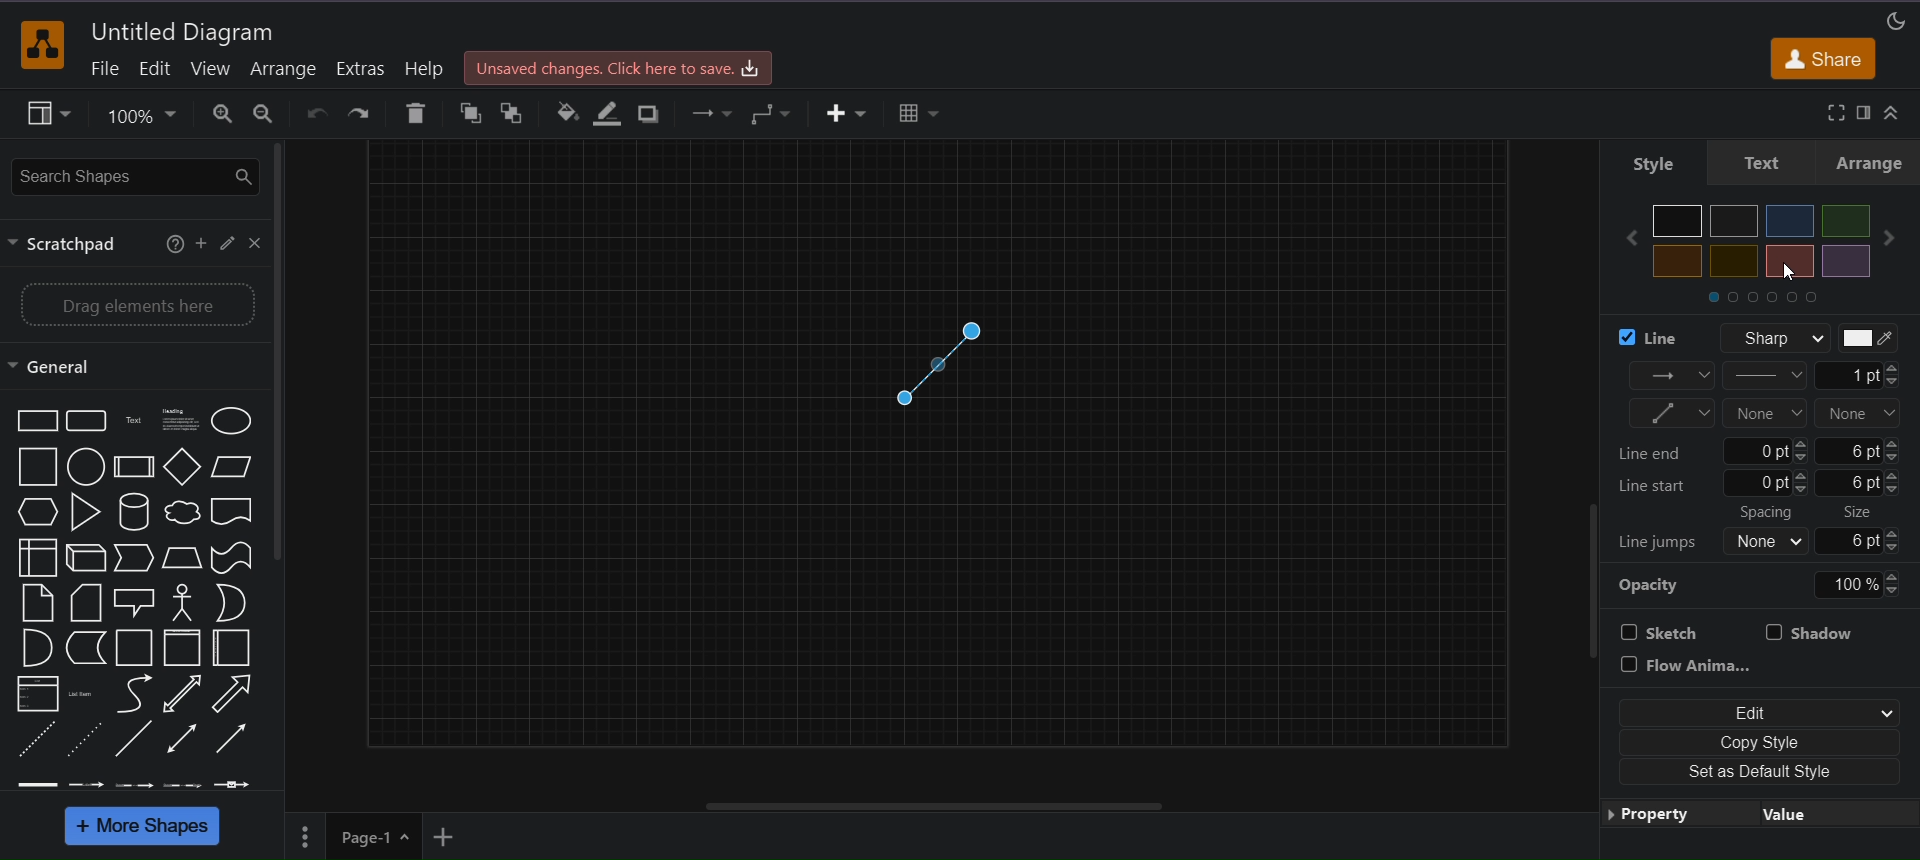 The image size is (1920, 860). I want to click on logo, so click(40, 44).